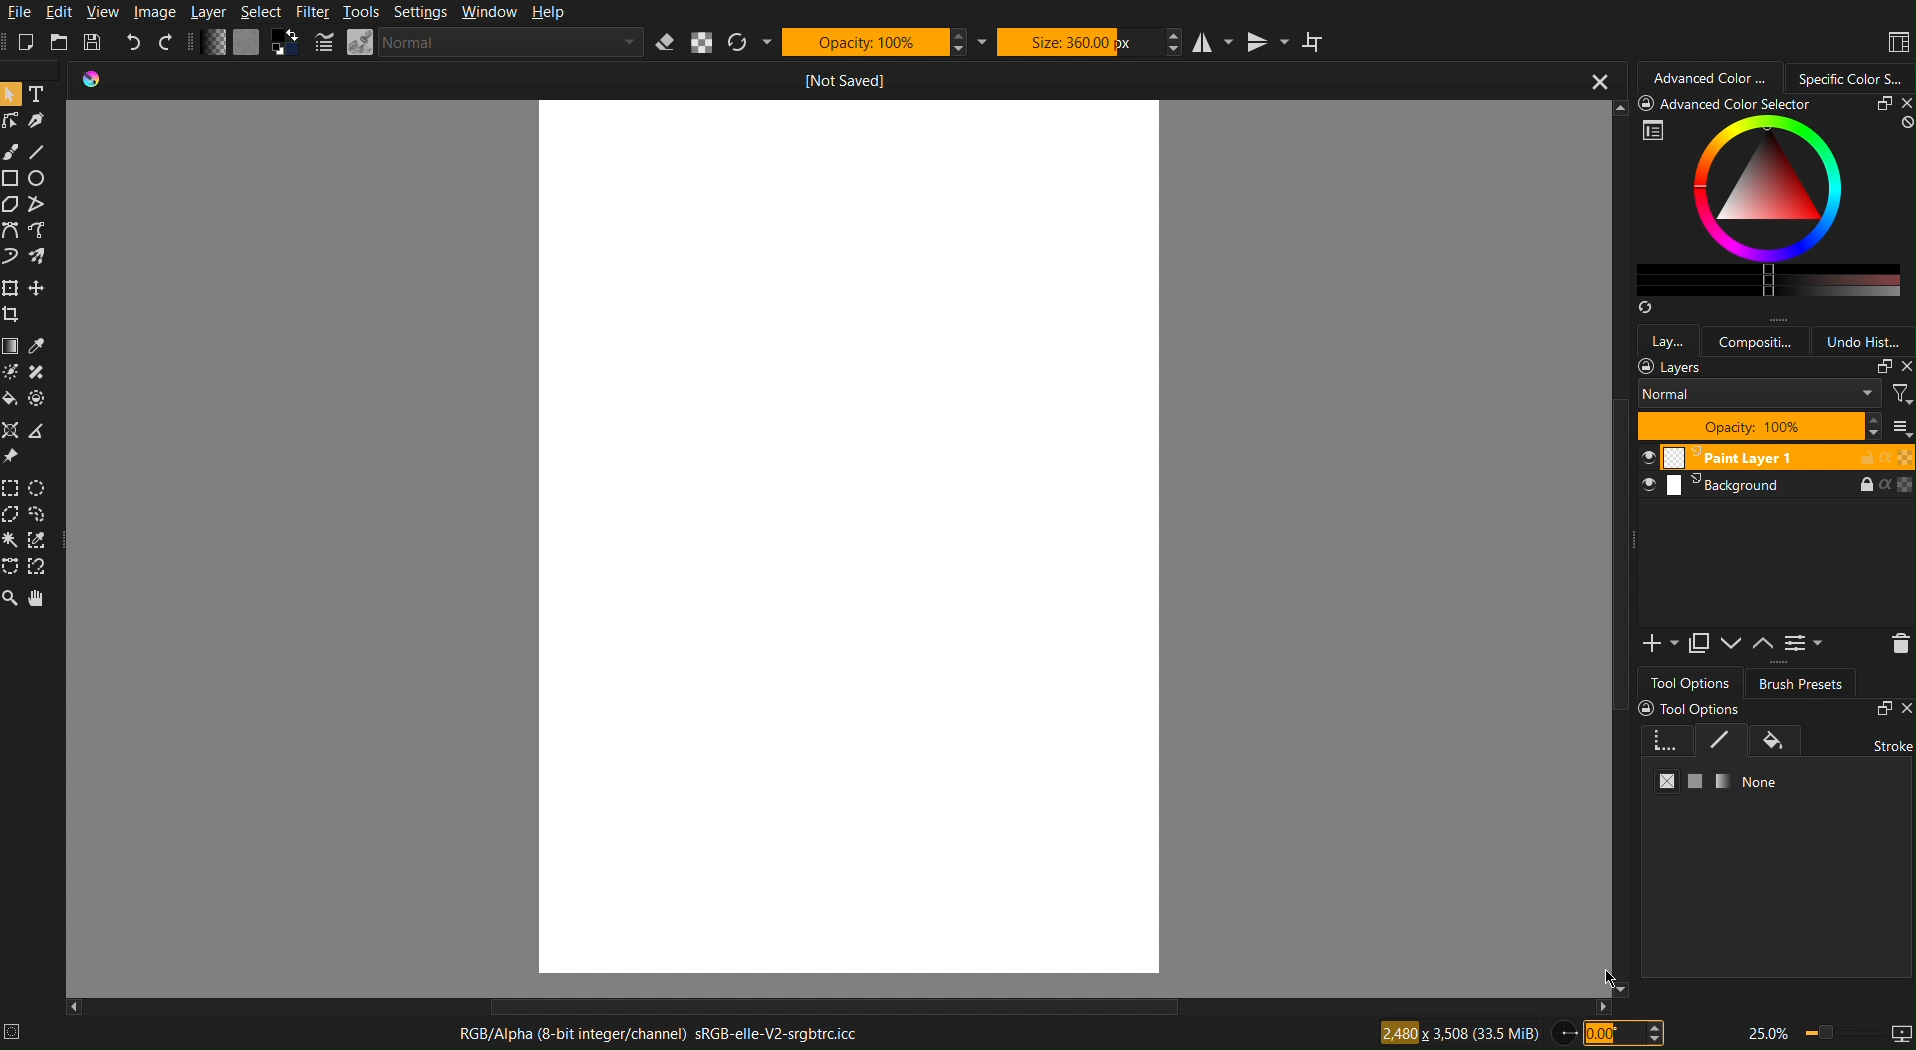 This screenshot has width=1916, height=1050. What do you see at coordinates (1078, 42) in the screenshot?
I see `Size` at bounding box center [1078, 42].